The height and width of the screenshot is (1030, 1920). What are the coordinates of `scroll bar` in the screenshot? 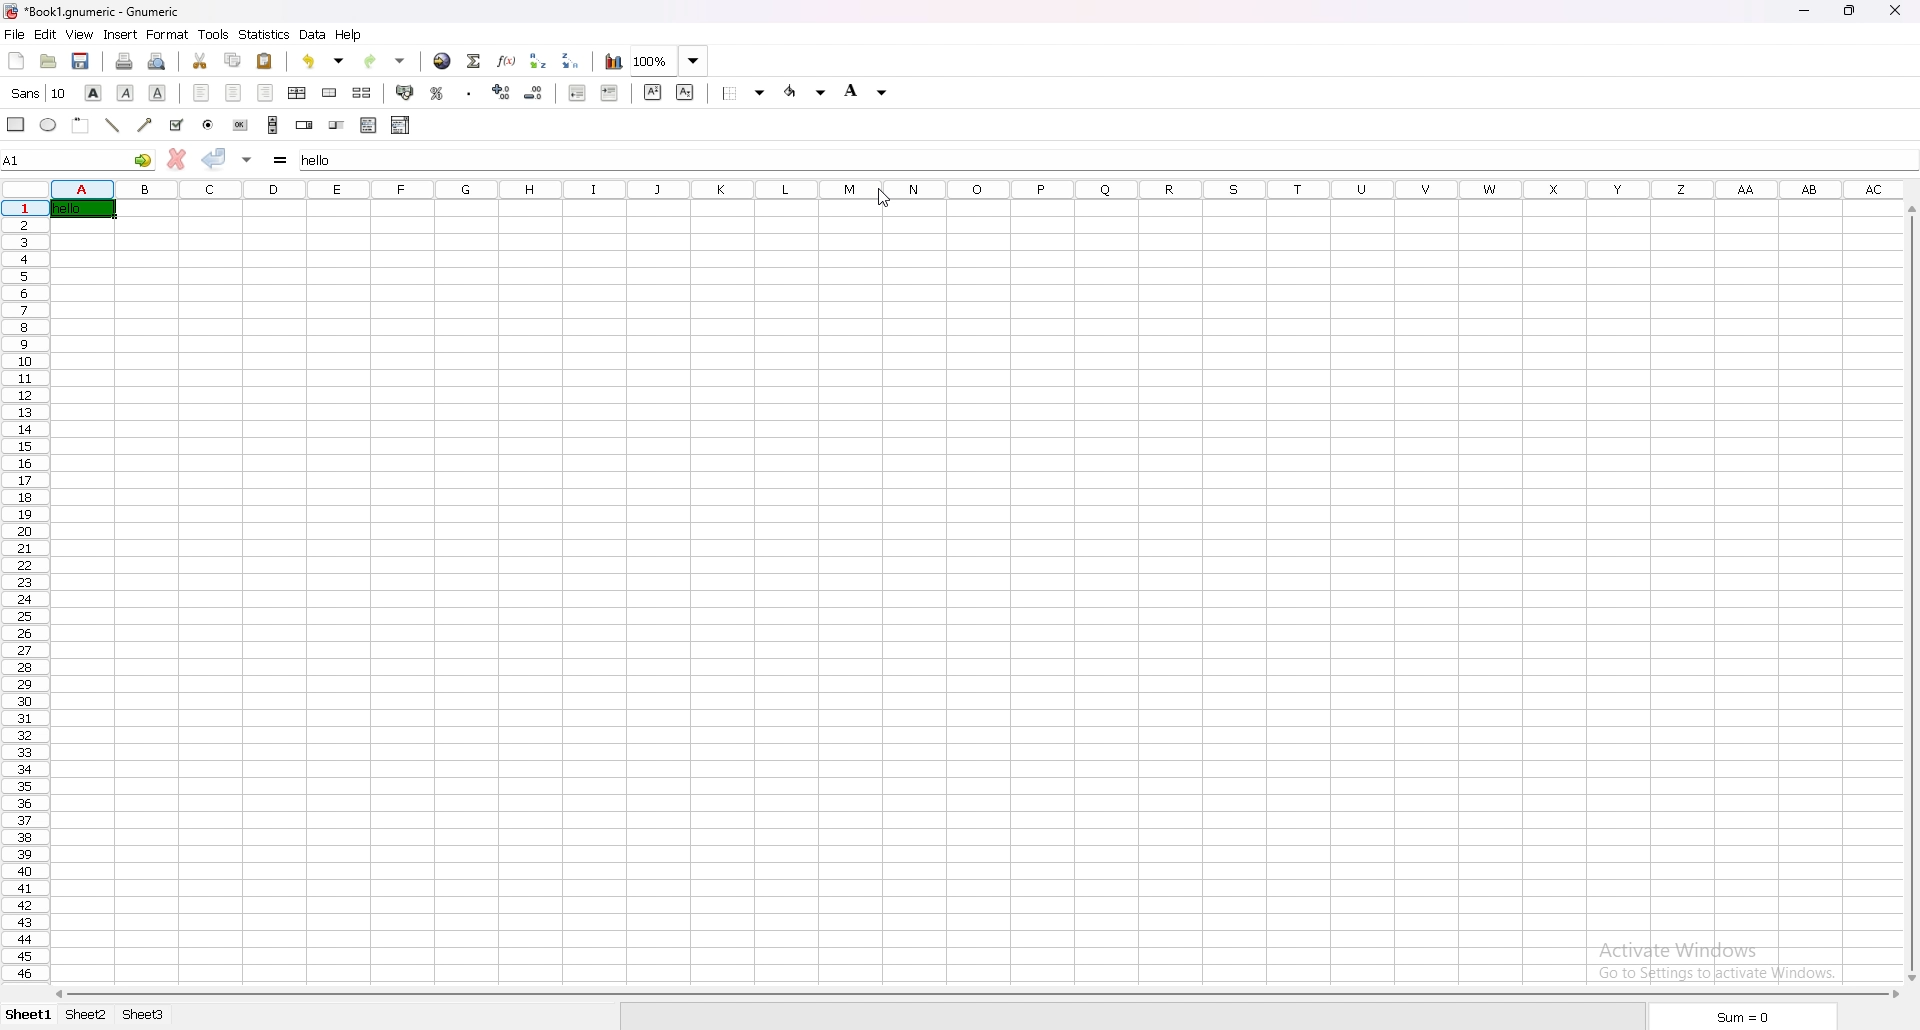 It's located at (976, 995).